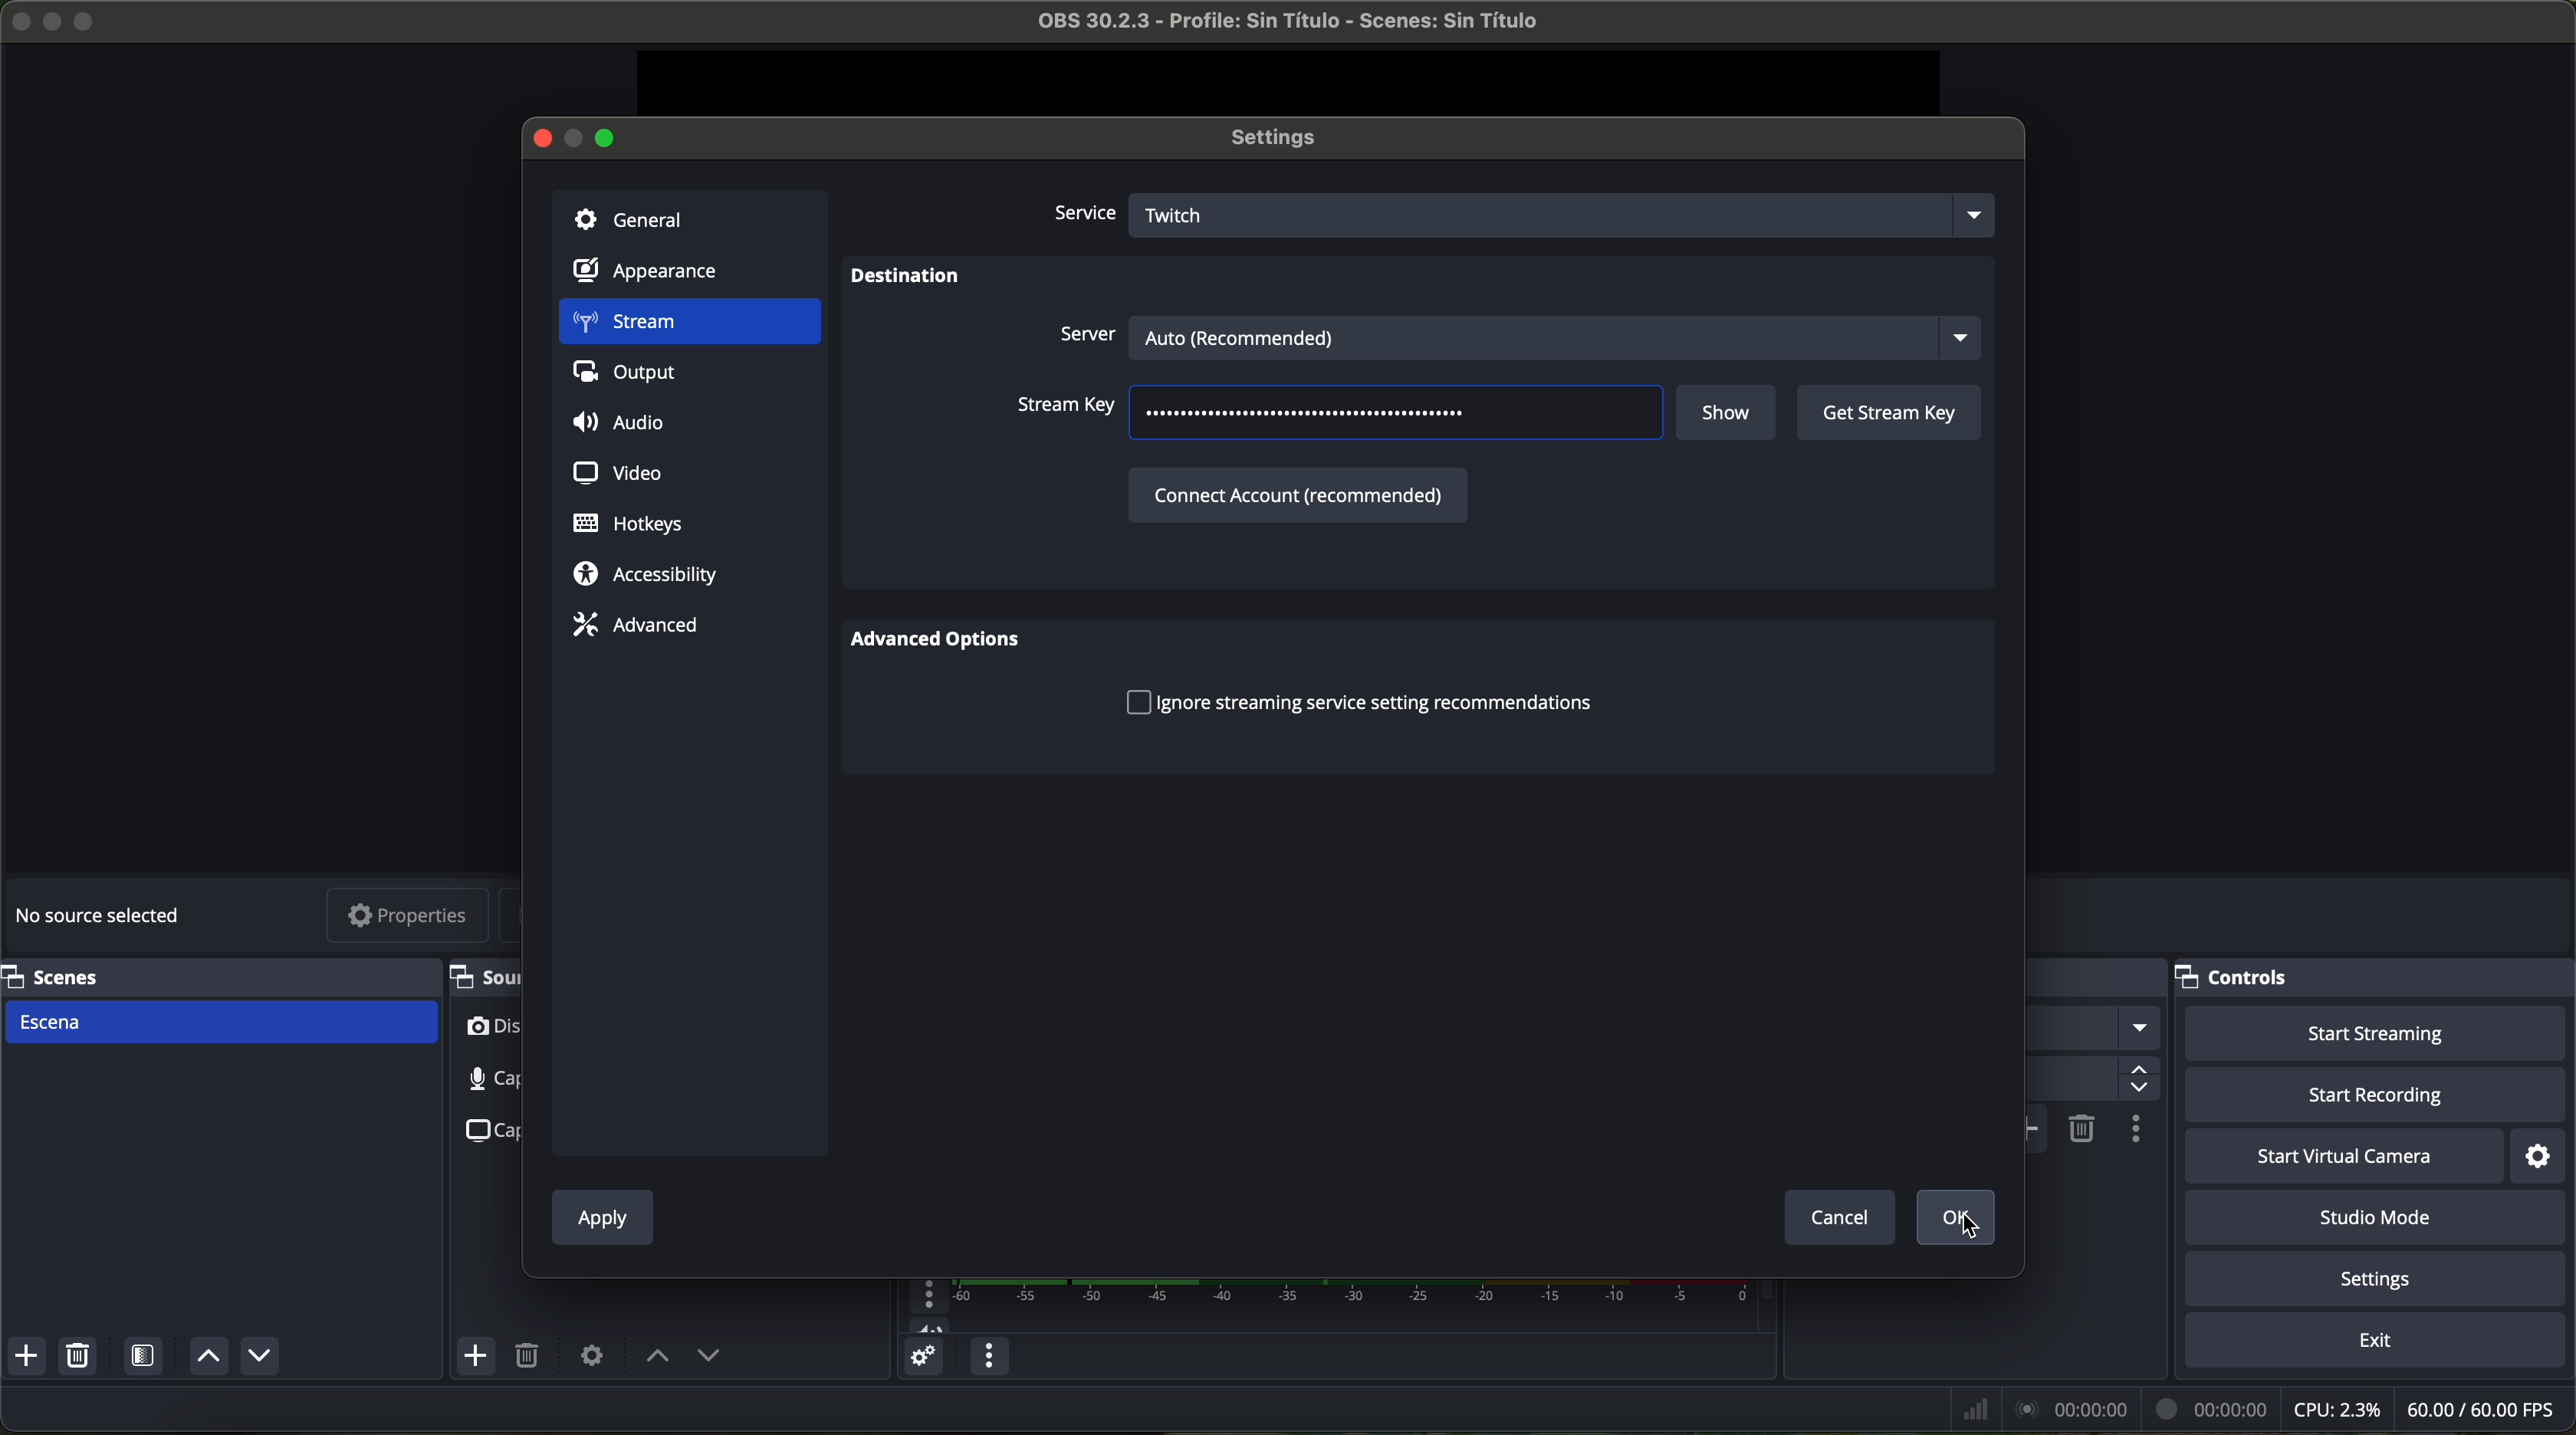 This screenshot has height=1435, width=2576. What do you see at coordinates (1082, 215) in the screenshot?
I see `service` at bounding box center [1082, 215].